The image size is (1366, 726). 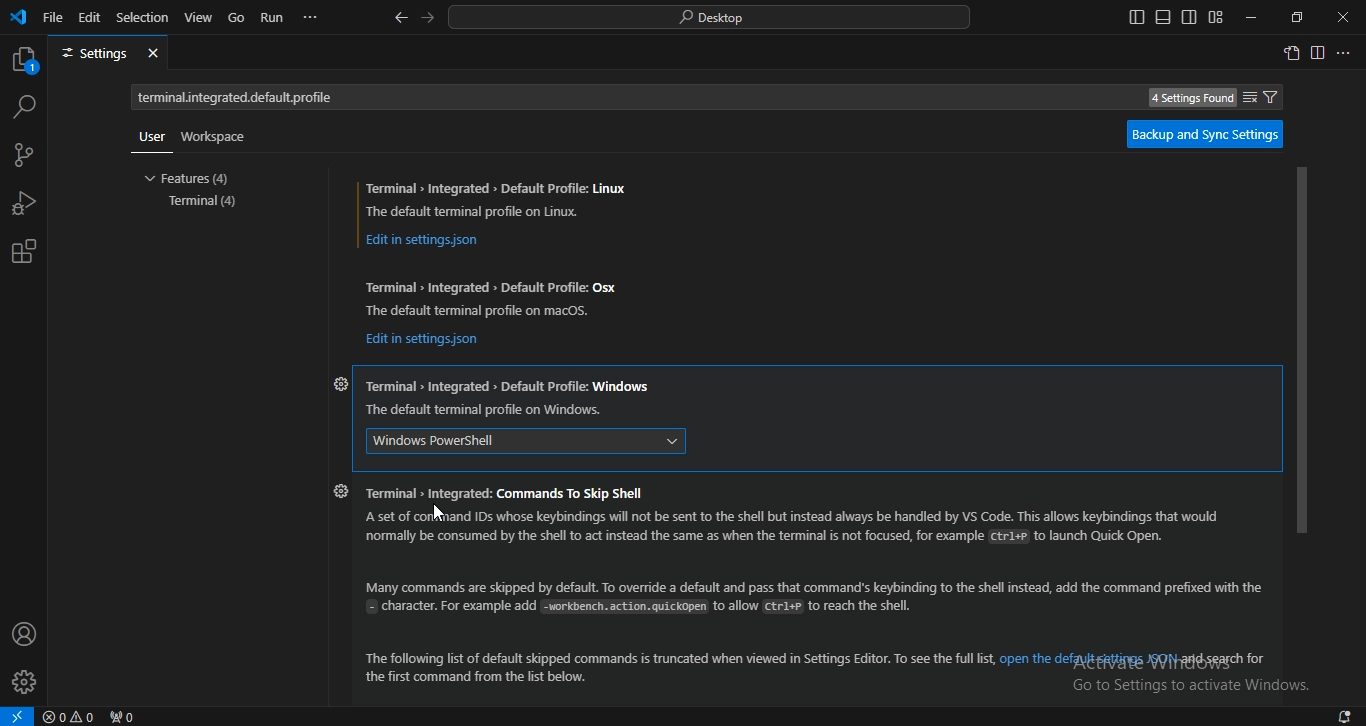 What do you see at coordinates (153, 138) in the screenshot?
I see `user` at bounding box center [153, 138].